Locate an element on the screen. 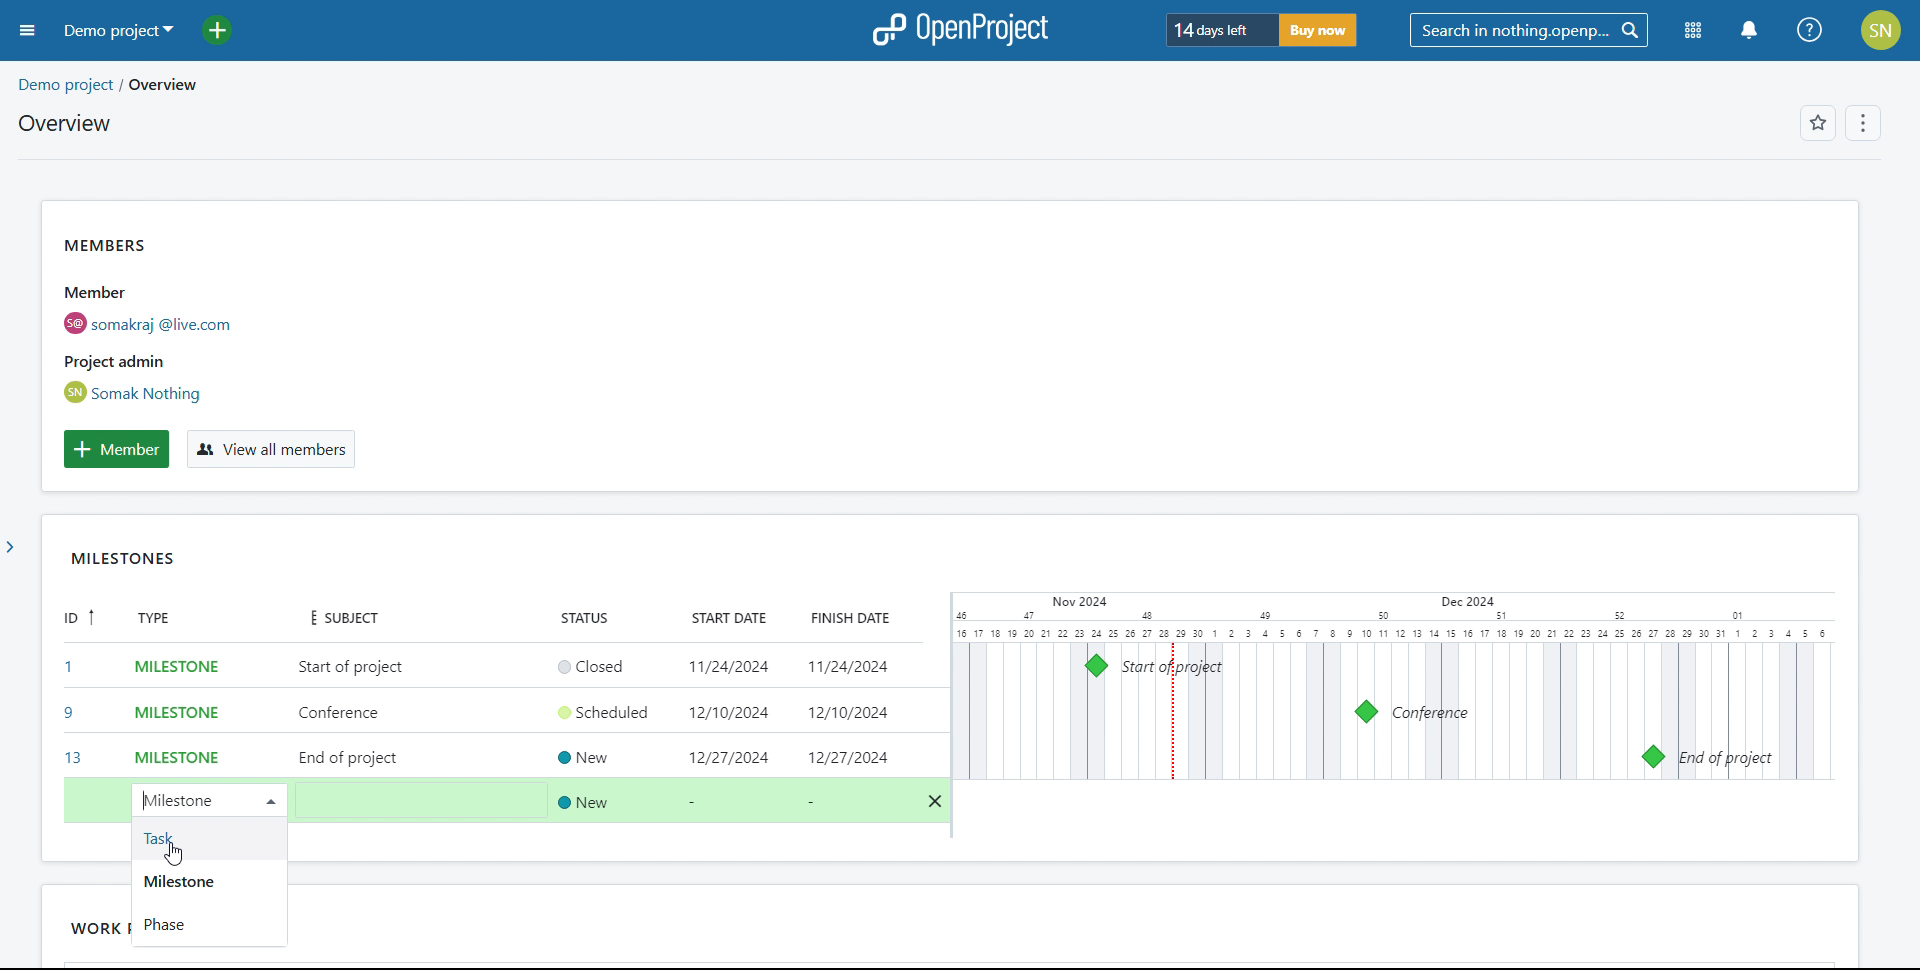  add subject is located at coordinates (352, 713).